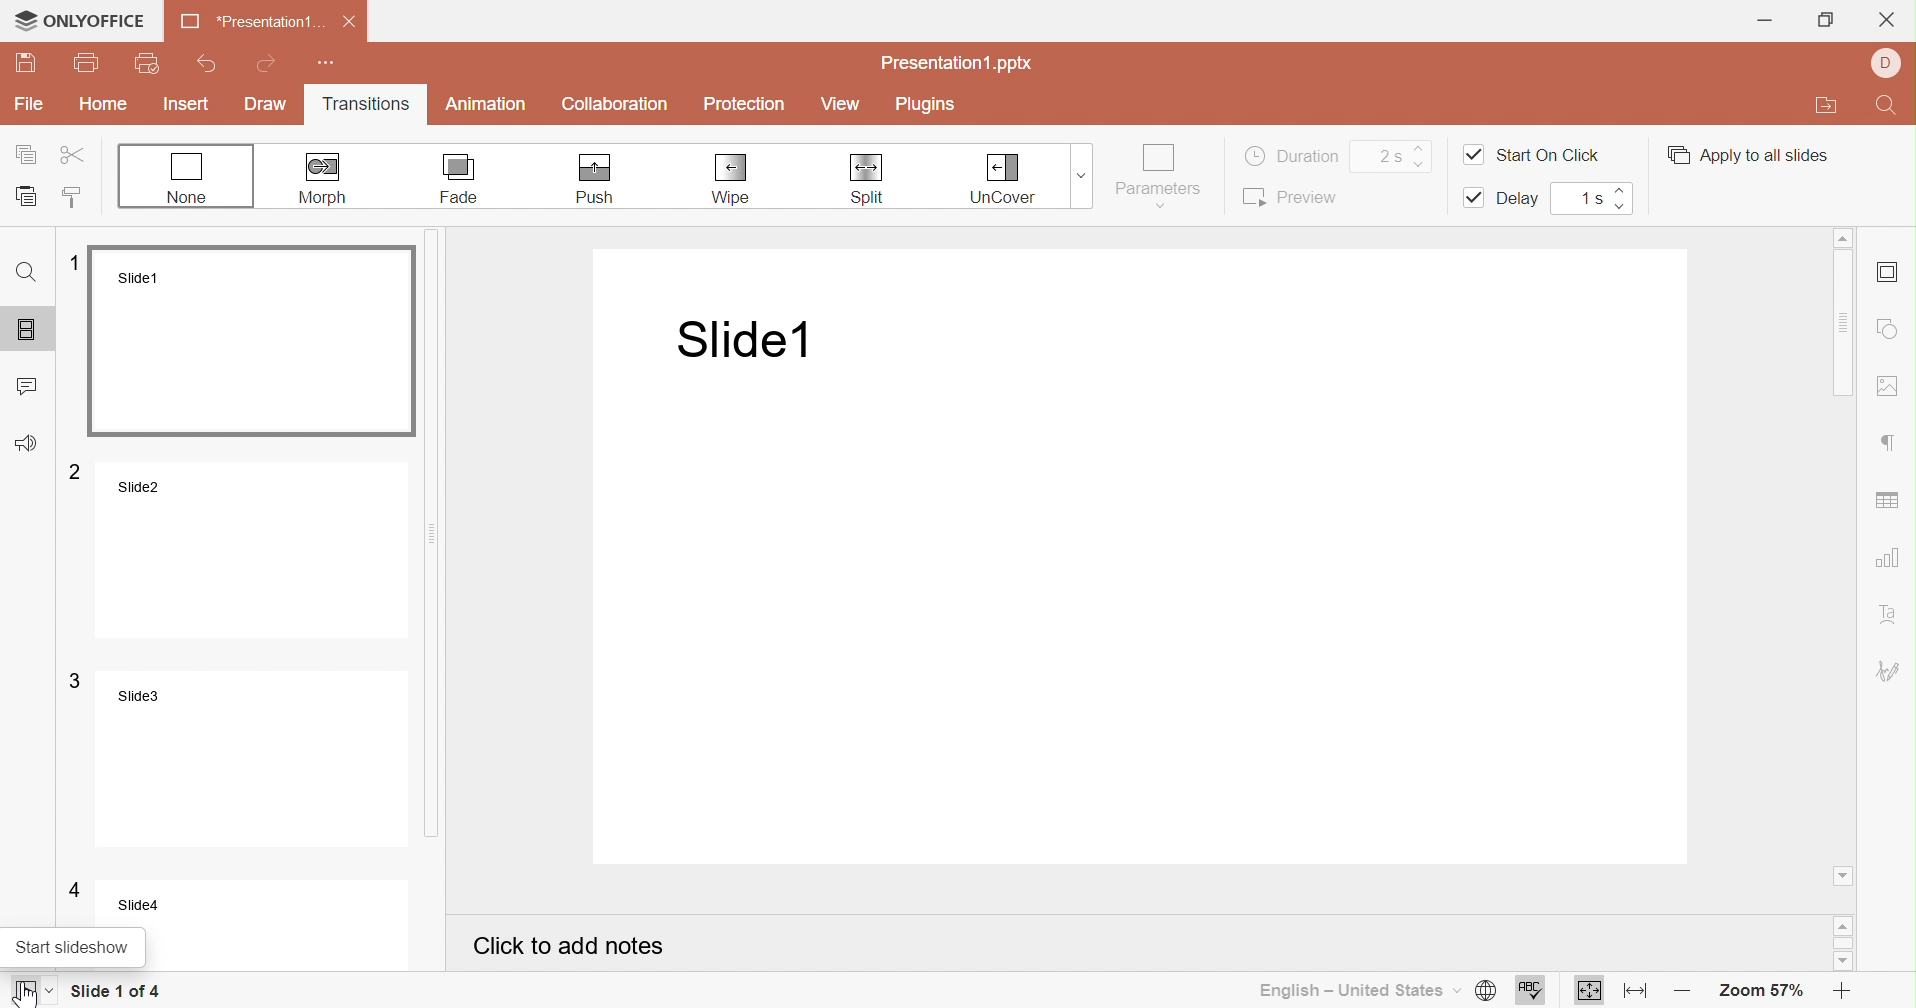 This screenshot has width=1916, height=1008. What do you see at coordinates (78, 891) in the screenshot?
I see `4` at bounding box center [78, 891].